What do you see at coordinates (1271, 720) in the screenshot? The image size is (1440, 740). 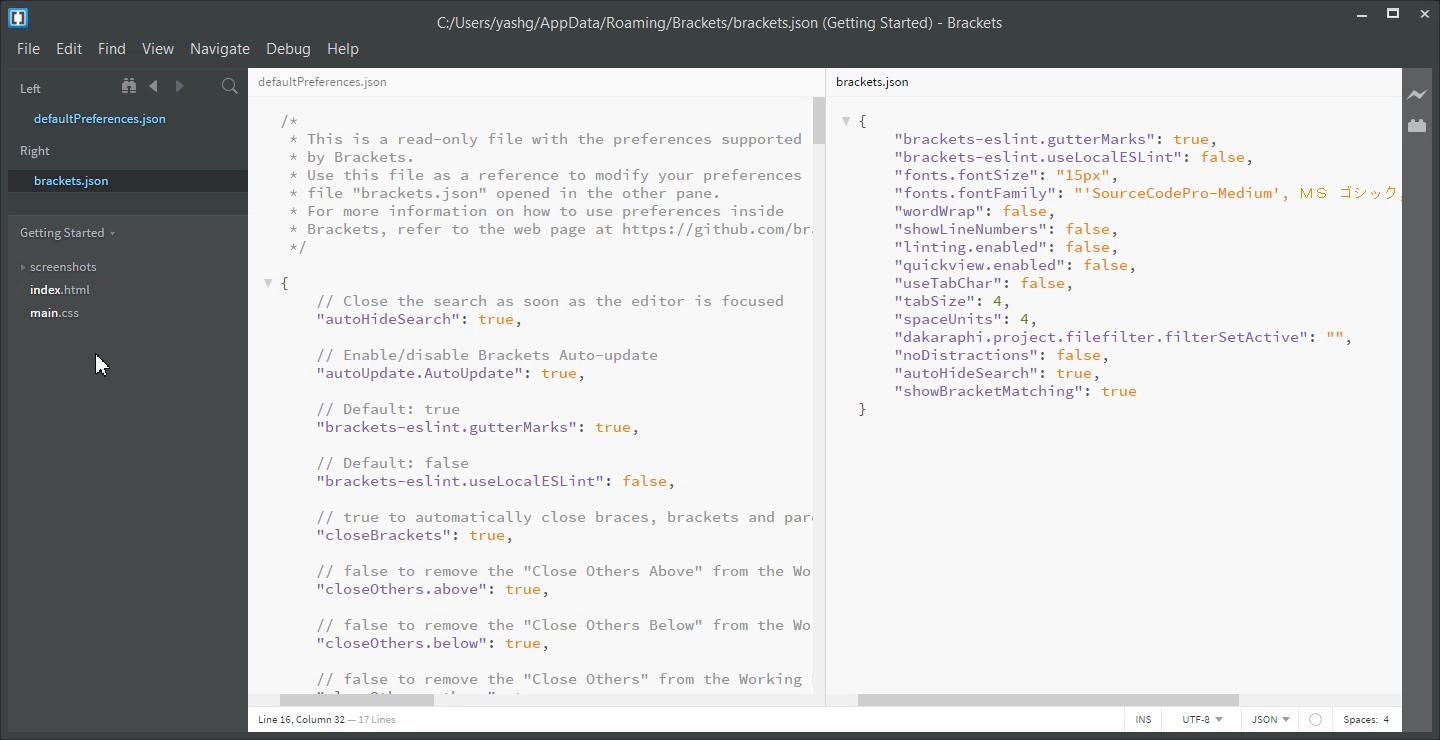 I see `JSON` at bounding box center [1271, 720].